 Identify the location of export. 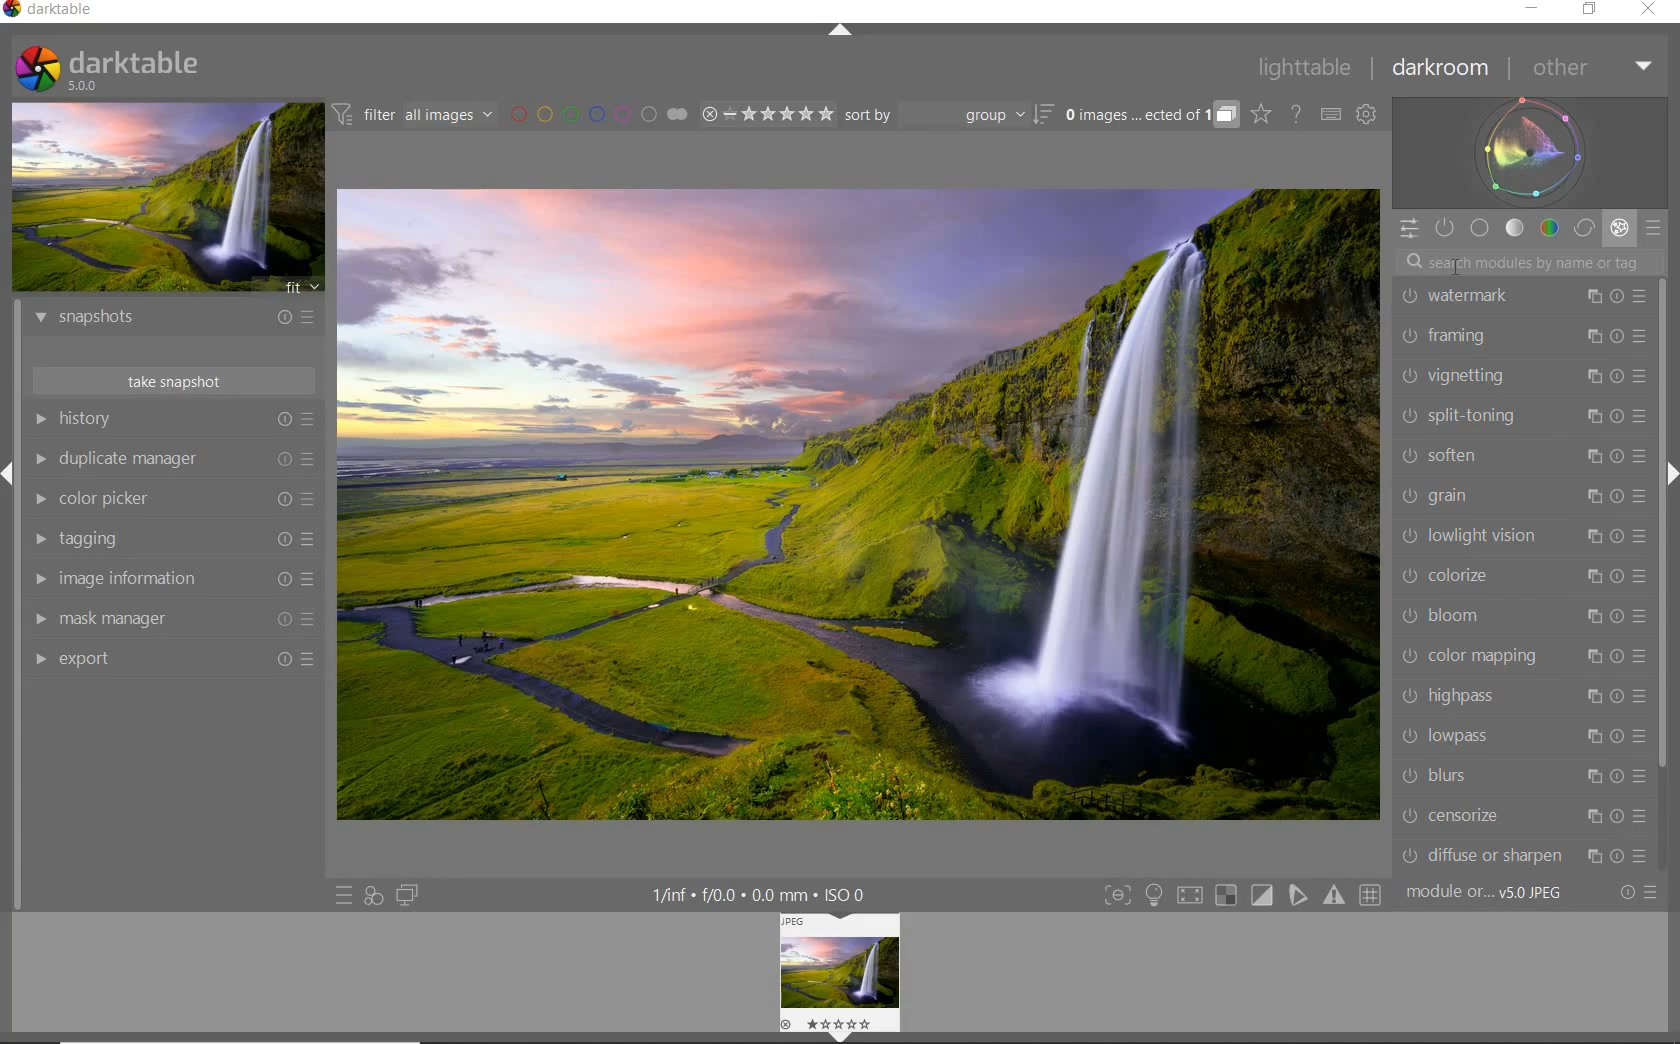
(176, 661).